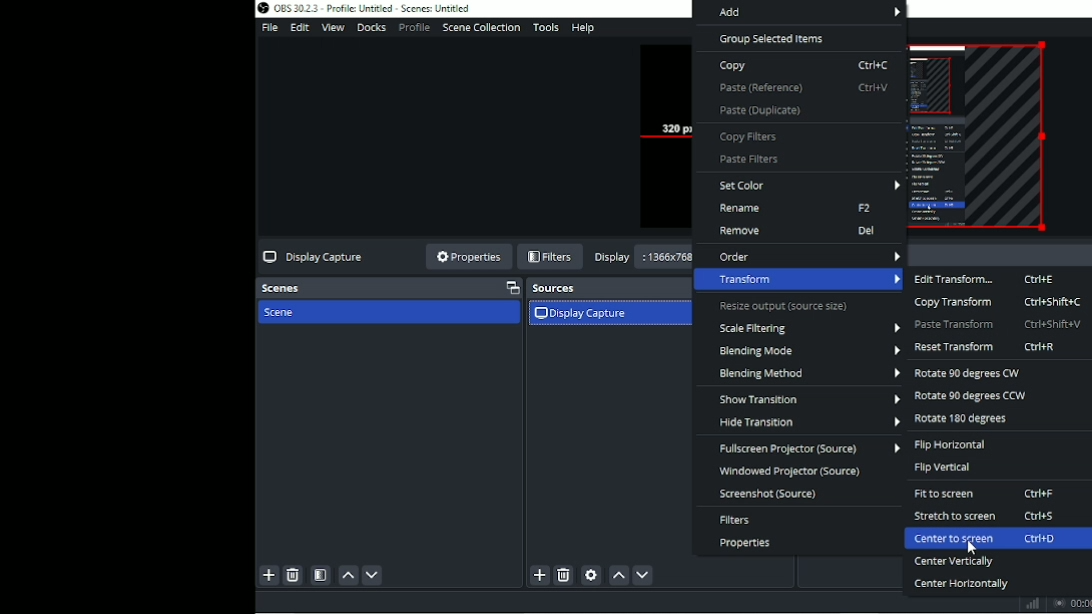 This screenshot has width=1092, height=614. Describe the element at coordinates (799, 280) in the screenshot. I see `Transform` at that location.